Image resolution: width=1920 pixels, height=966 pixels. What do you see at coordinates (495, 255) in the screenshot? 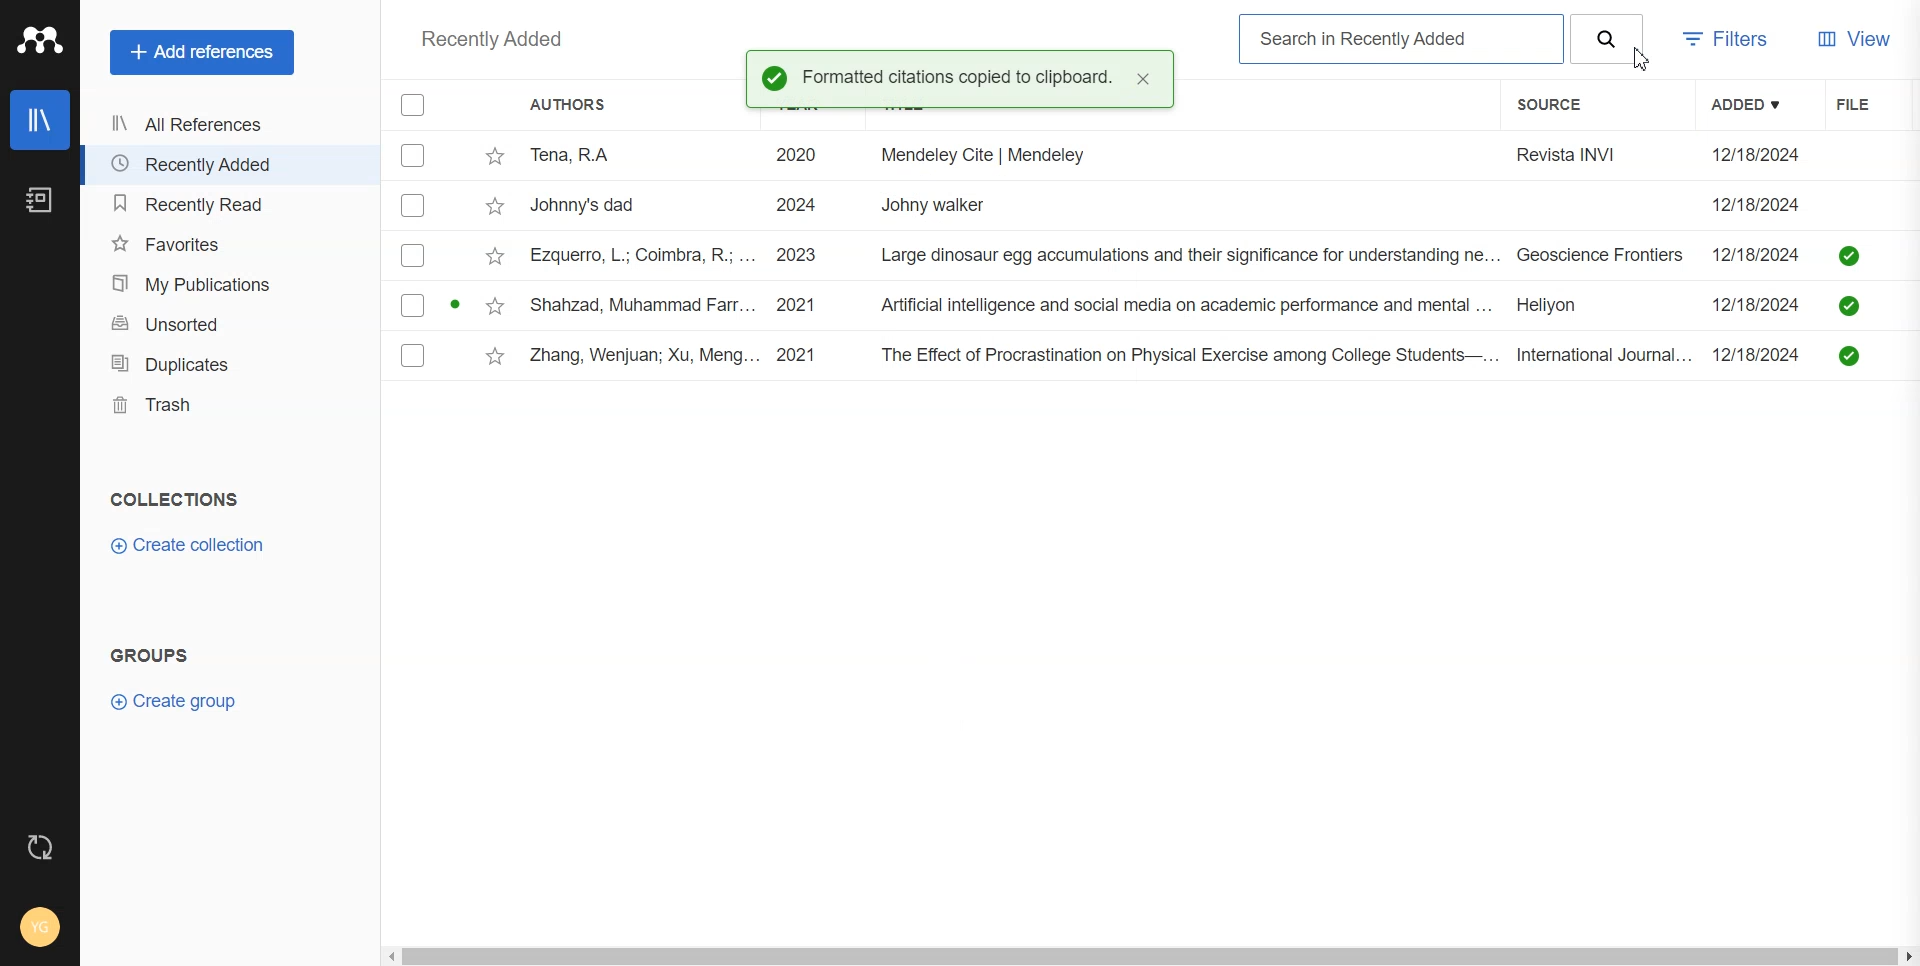
I see `Star` at bounding box center [495, 255].